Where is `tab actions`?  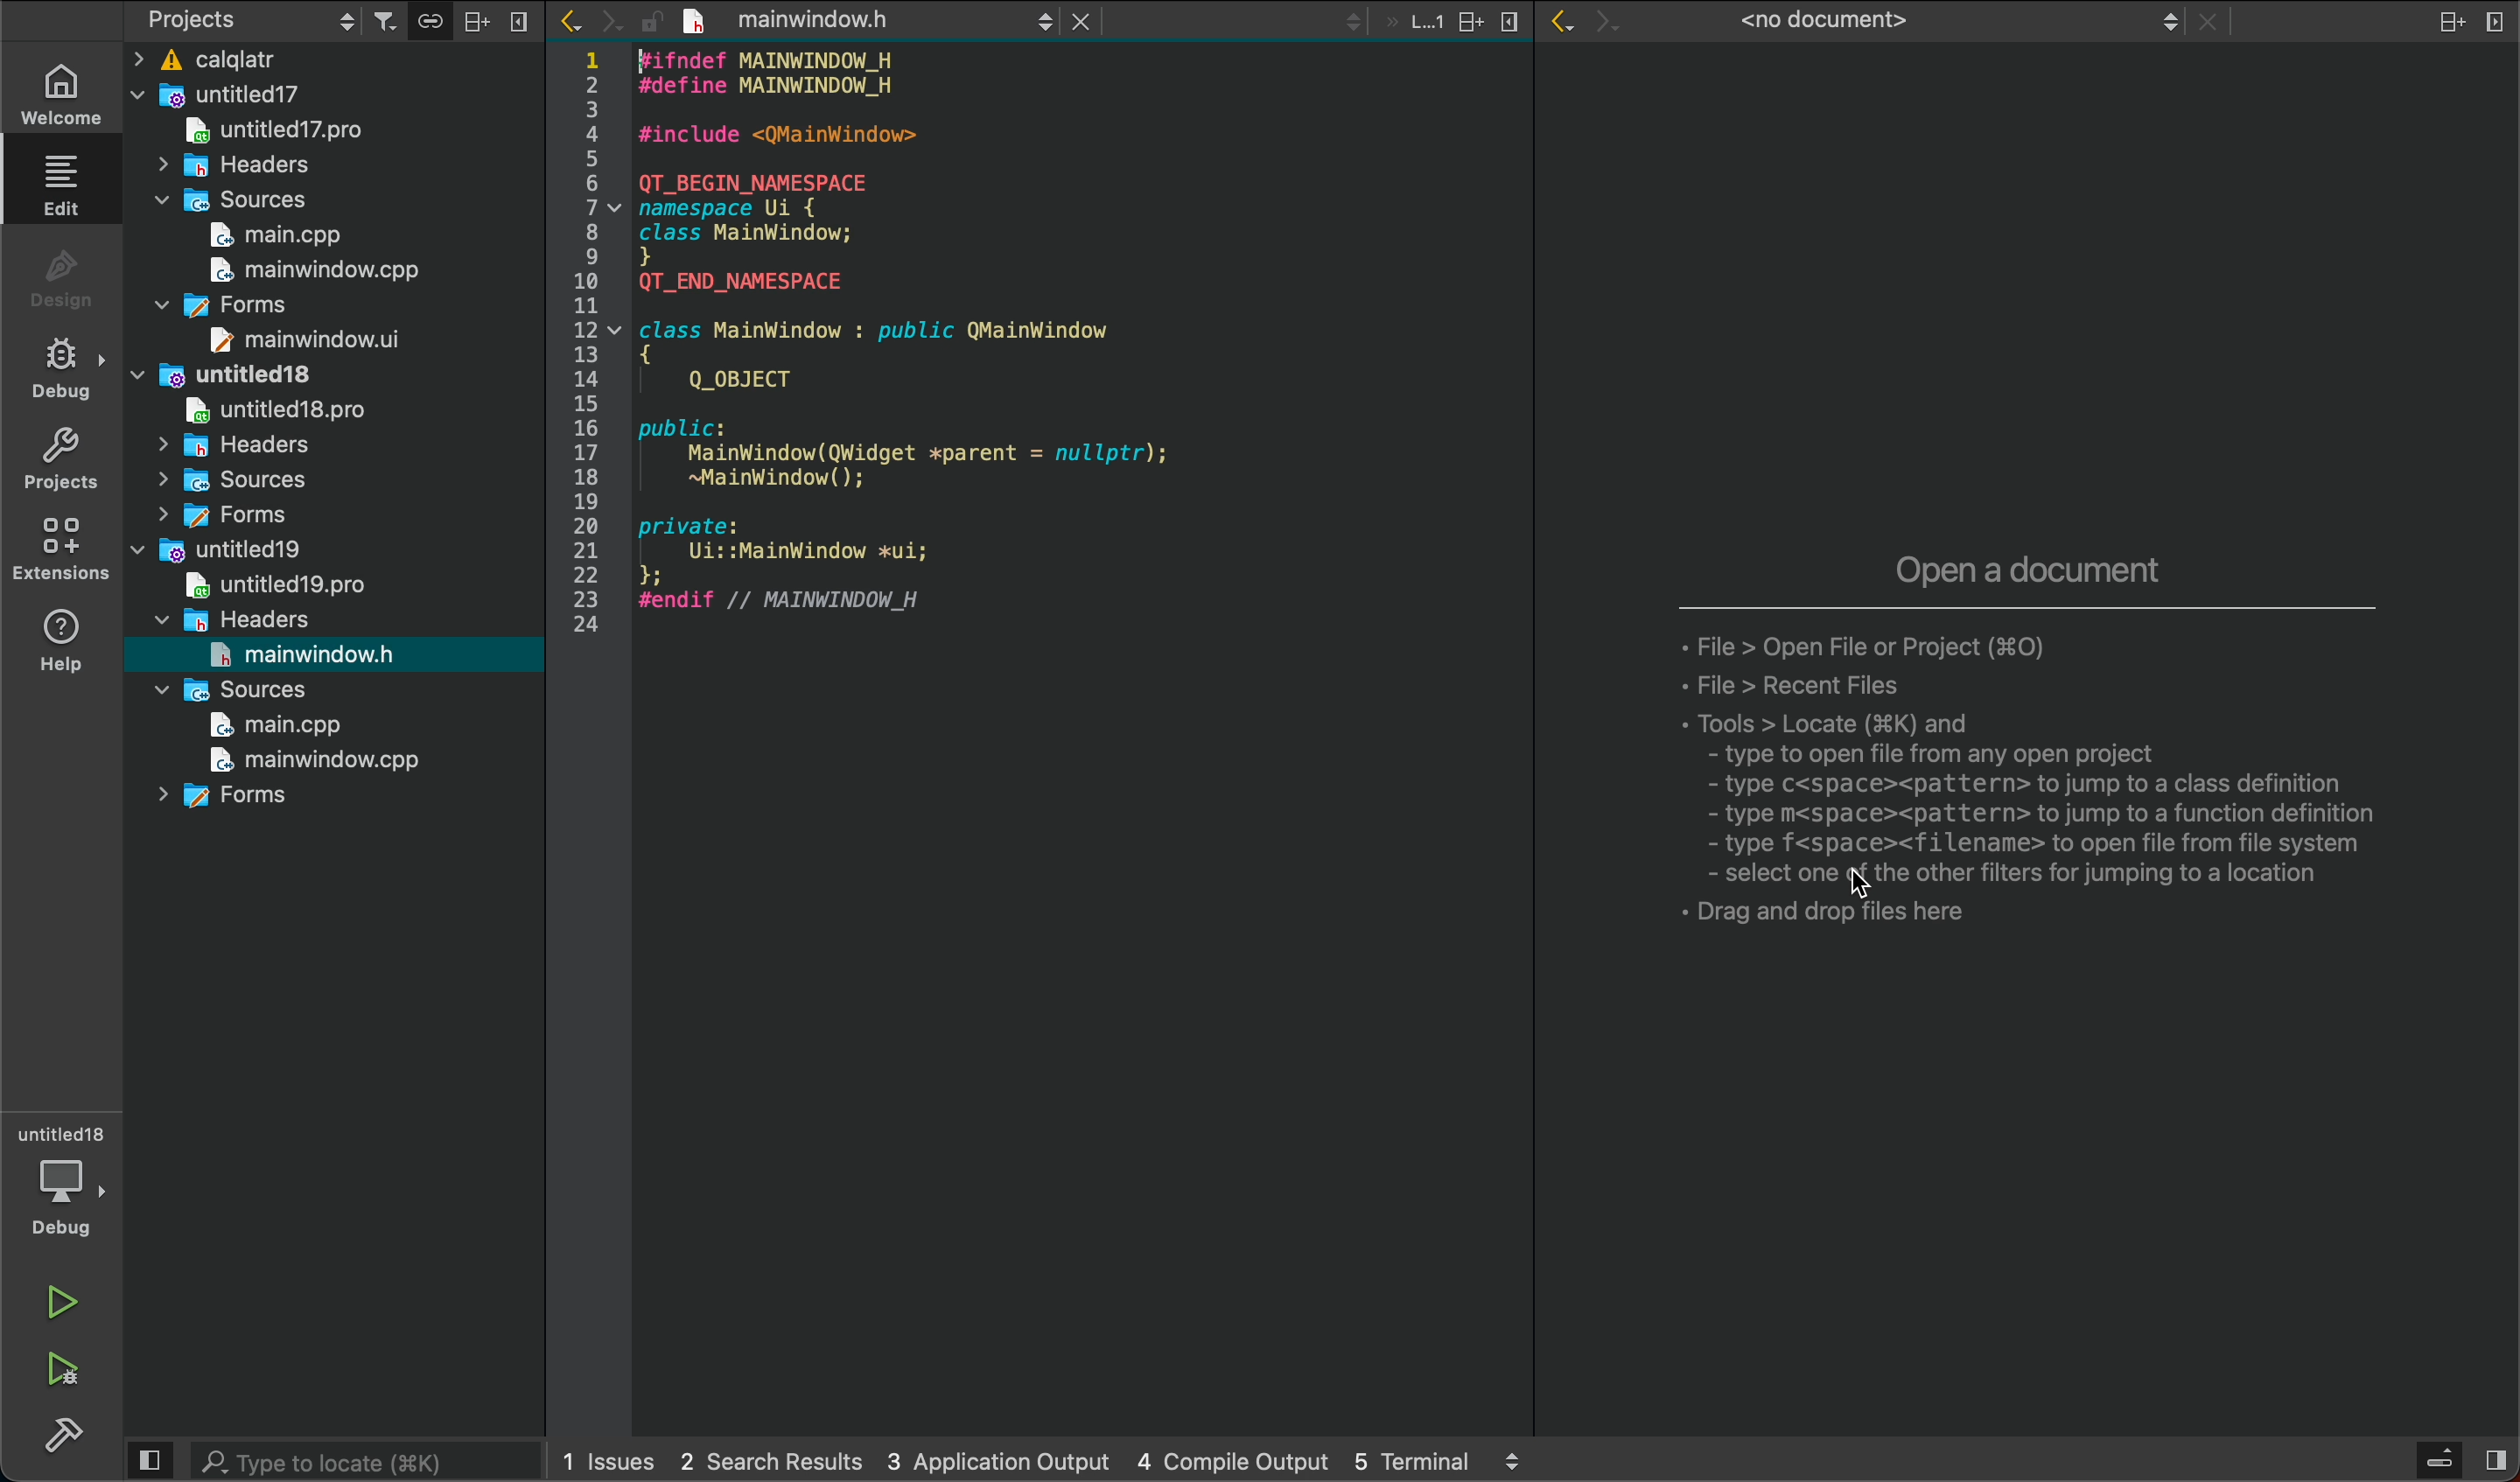
tab actions is located at coordinates (1427, 21).